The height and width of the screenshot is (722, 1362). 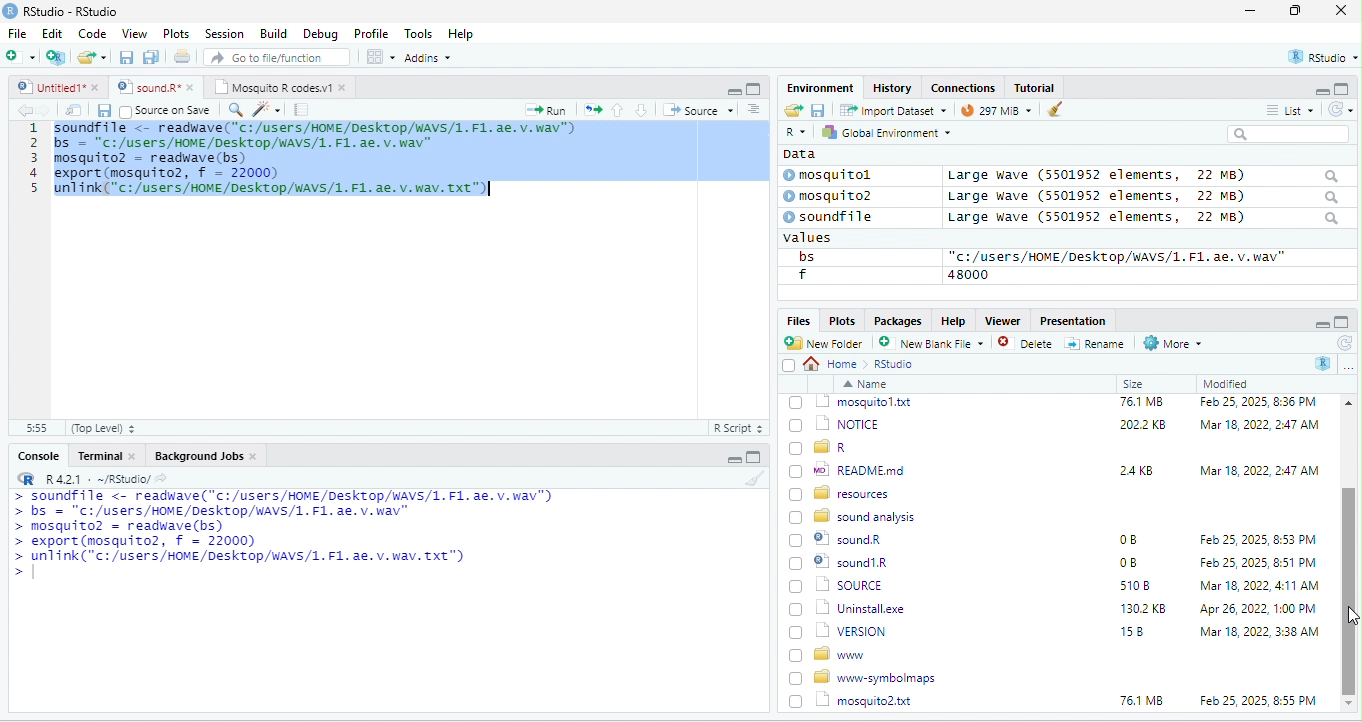 I want to click on 31:55, so click(x=34, y=428).